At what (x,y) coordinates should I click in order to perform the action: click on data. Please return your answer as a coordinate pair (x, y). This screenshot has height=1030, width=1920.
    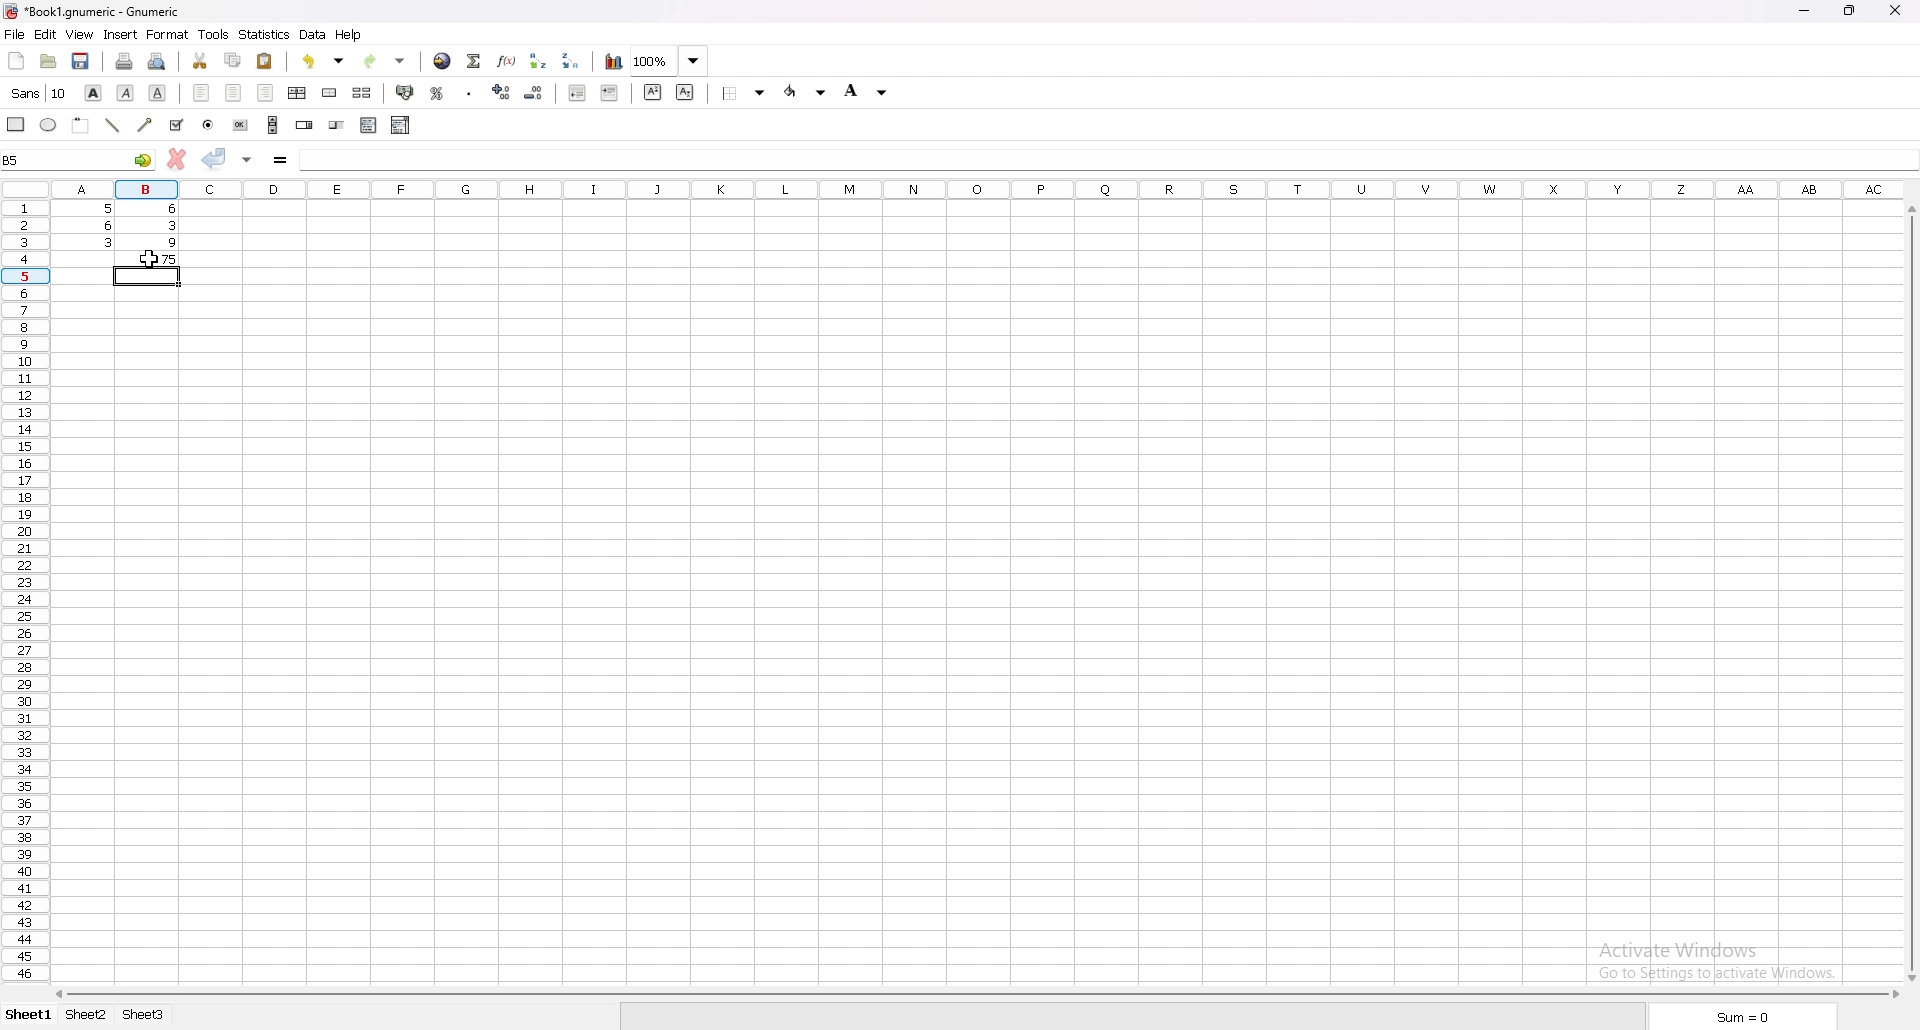
    Looking at the image, I should click on (312, 35).